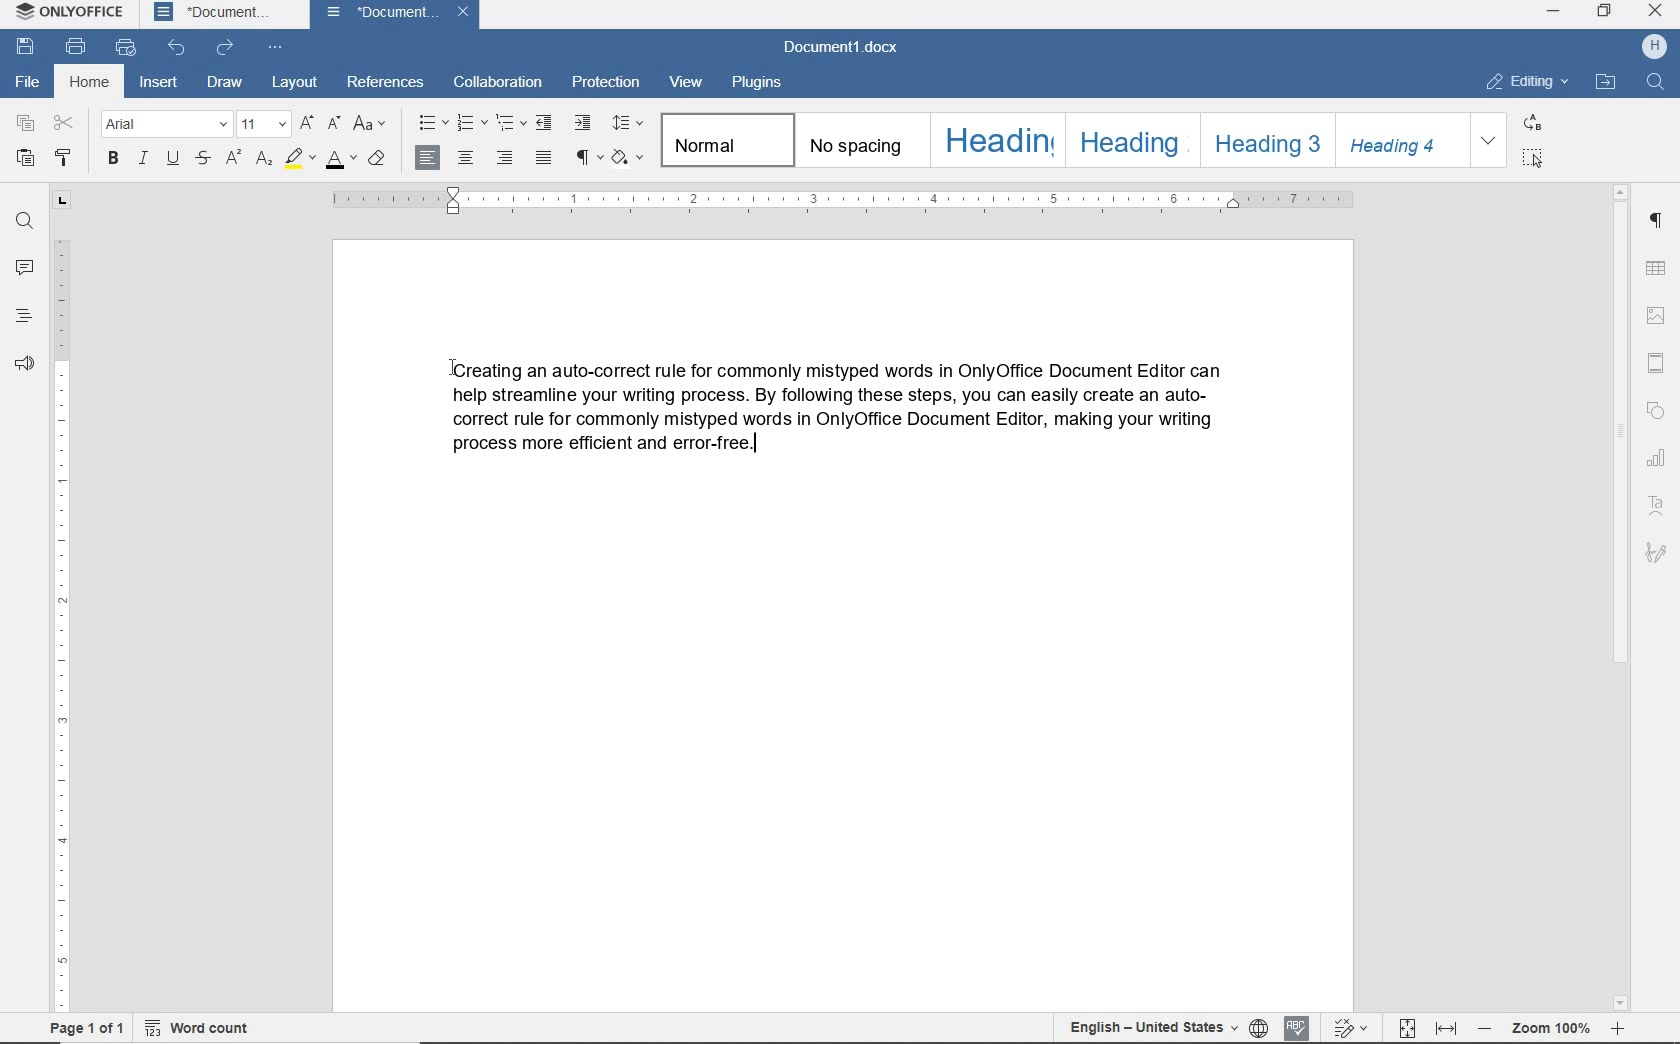 This screenshot has width=1680, height=1044. What do you see at coordinates (1267, 141) in the screenshot?
I see `heading 3` at bounding box center [1267, 141].